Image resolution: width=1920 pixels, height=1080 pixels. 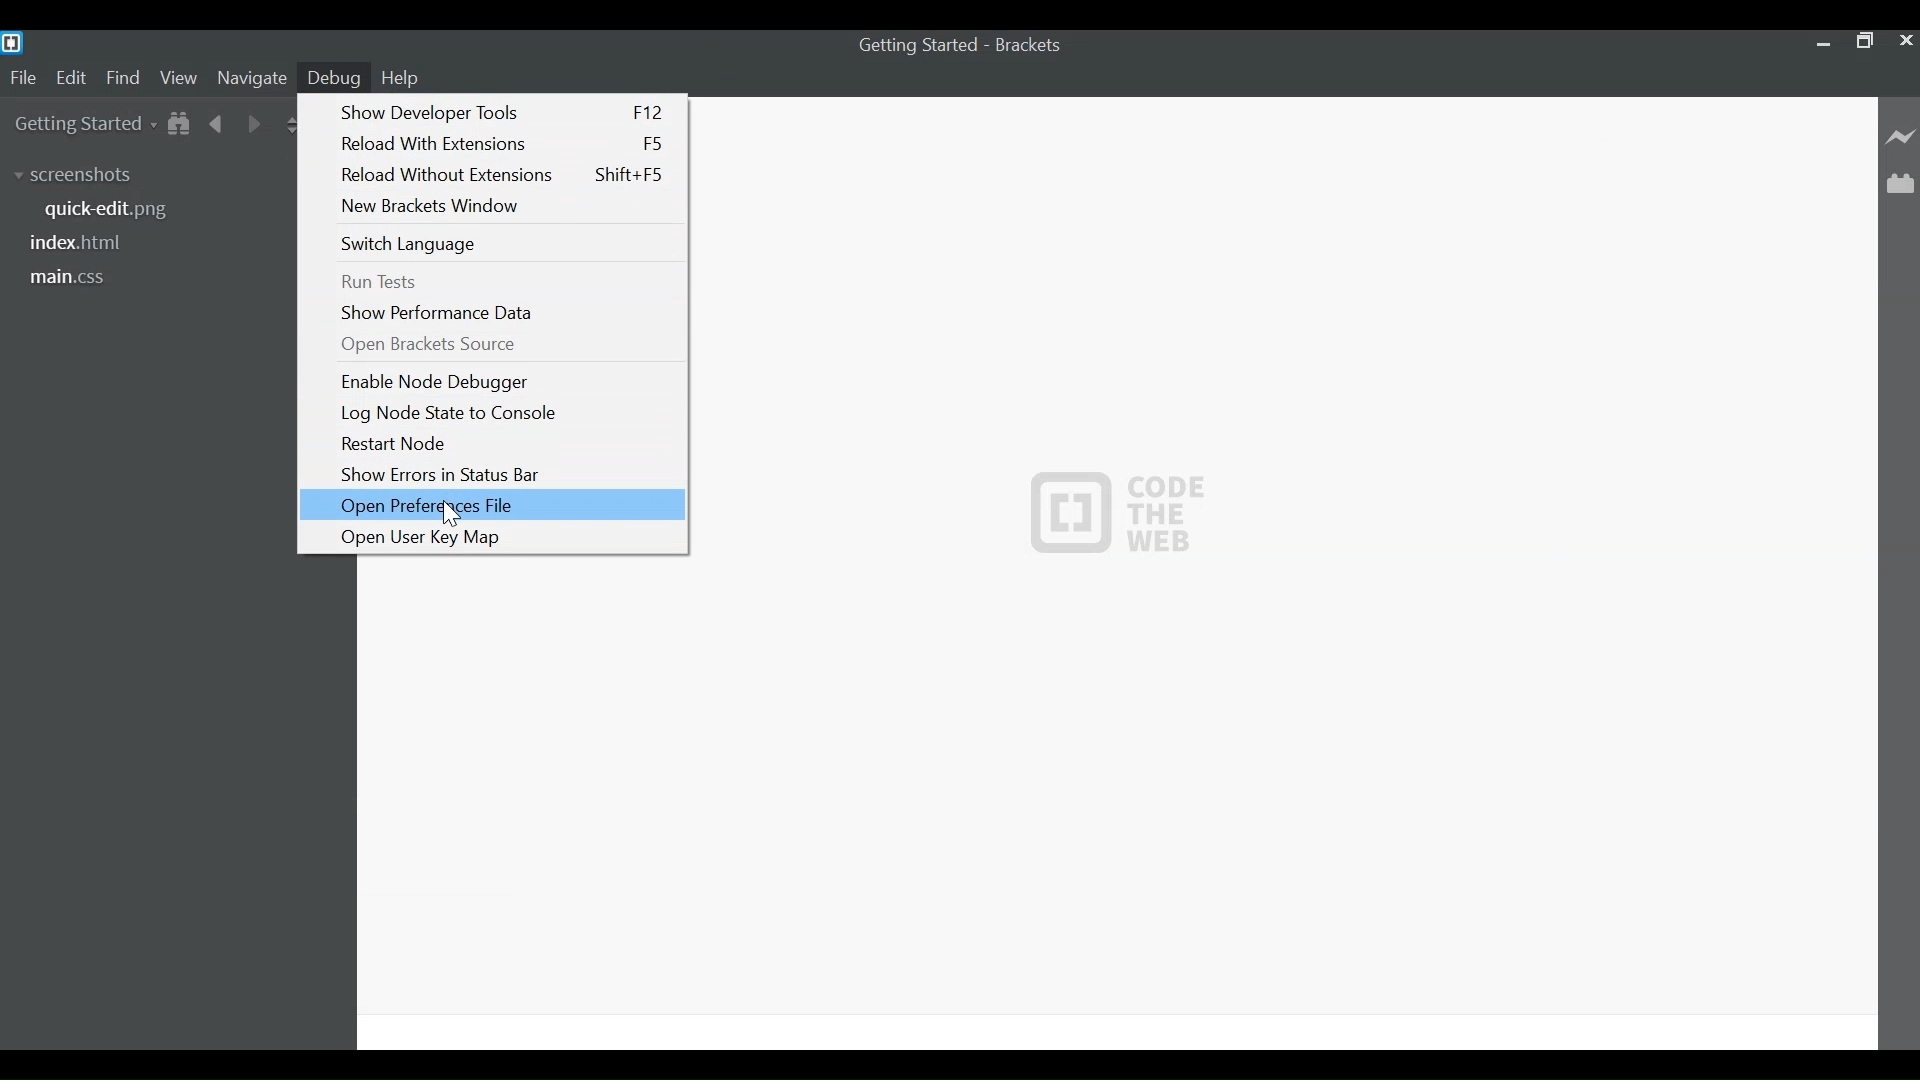 I want to click on Getting Started, so click(x=86, y=126).